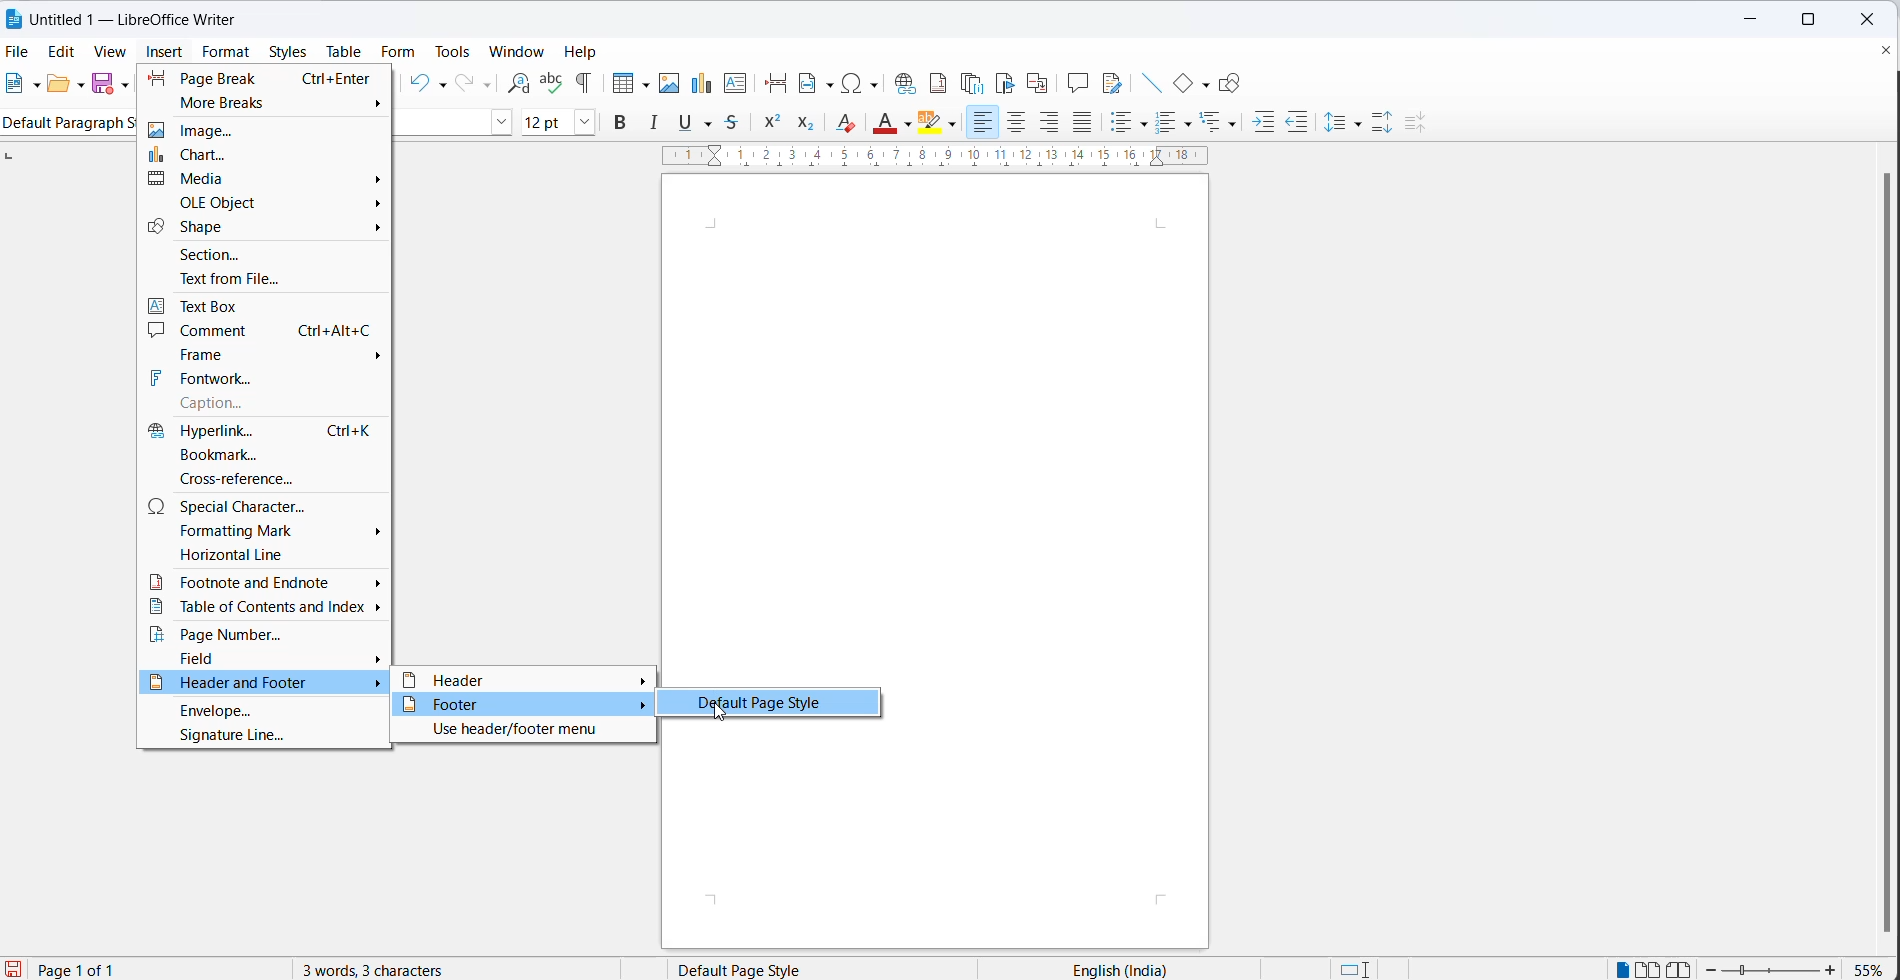  What do you see at coordinates (704, 84) in the screenshot?
I see `insert chart` at bounding box center [704, 84].